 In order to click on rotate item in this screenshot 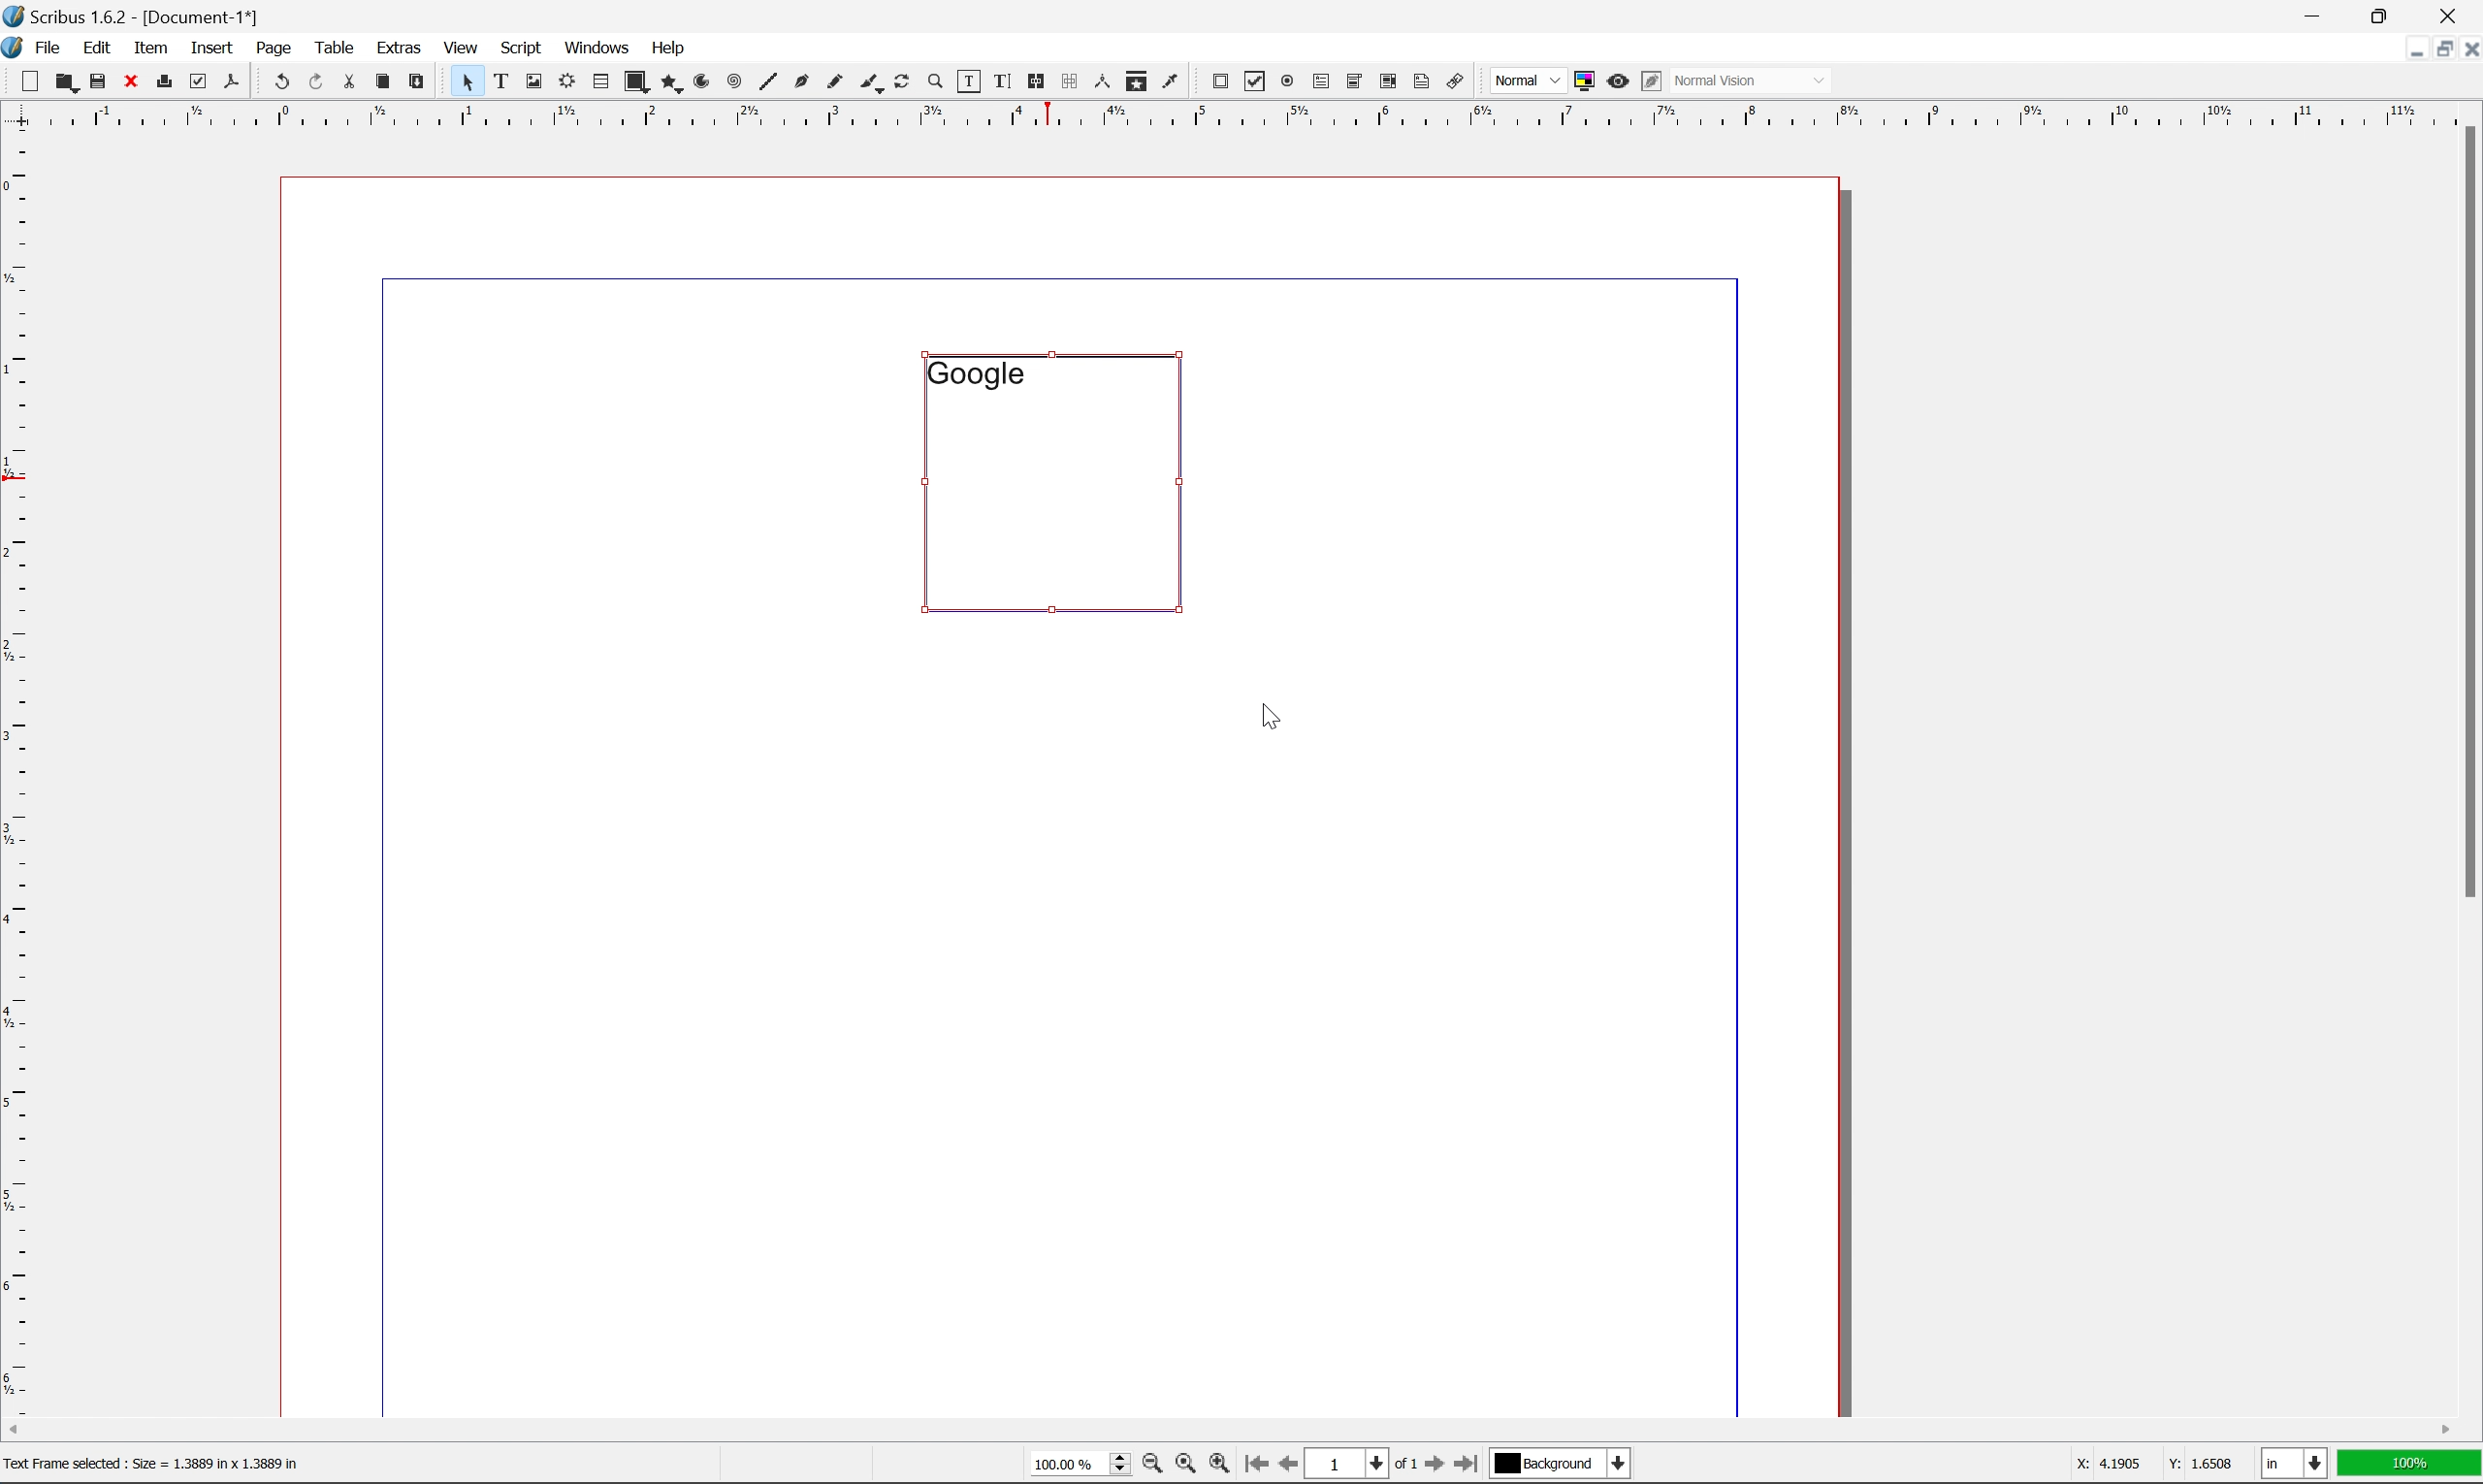, I will do `click(902, 83)`.